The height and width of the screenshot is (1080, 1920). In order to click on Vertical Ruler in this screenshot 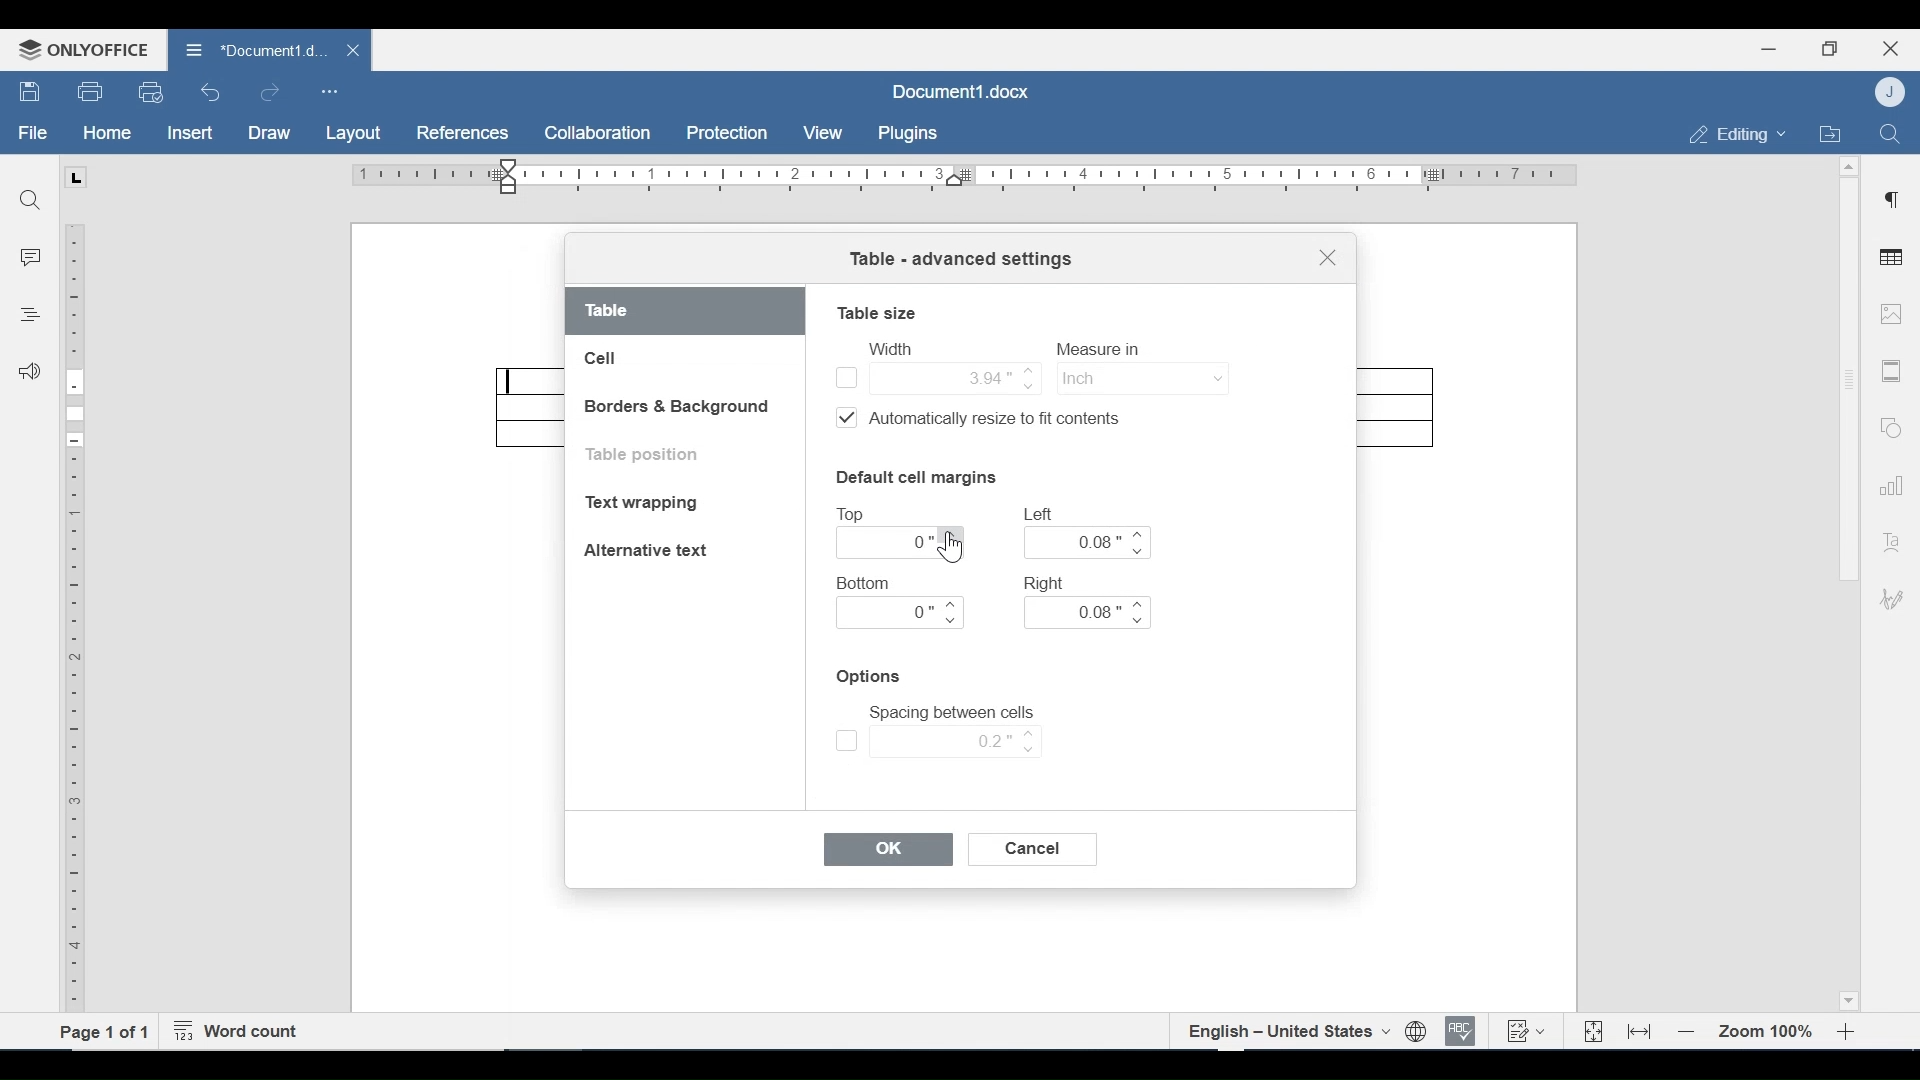, I will do `click(76, 619)`.